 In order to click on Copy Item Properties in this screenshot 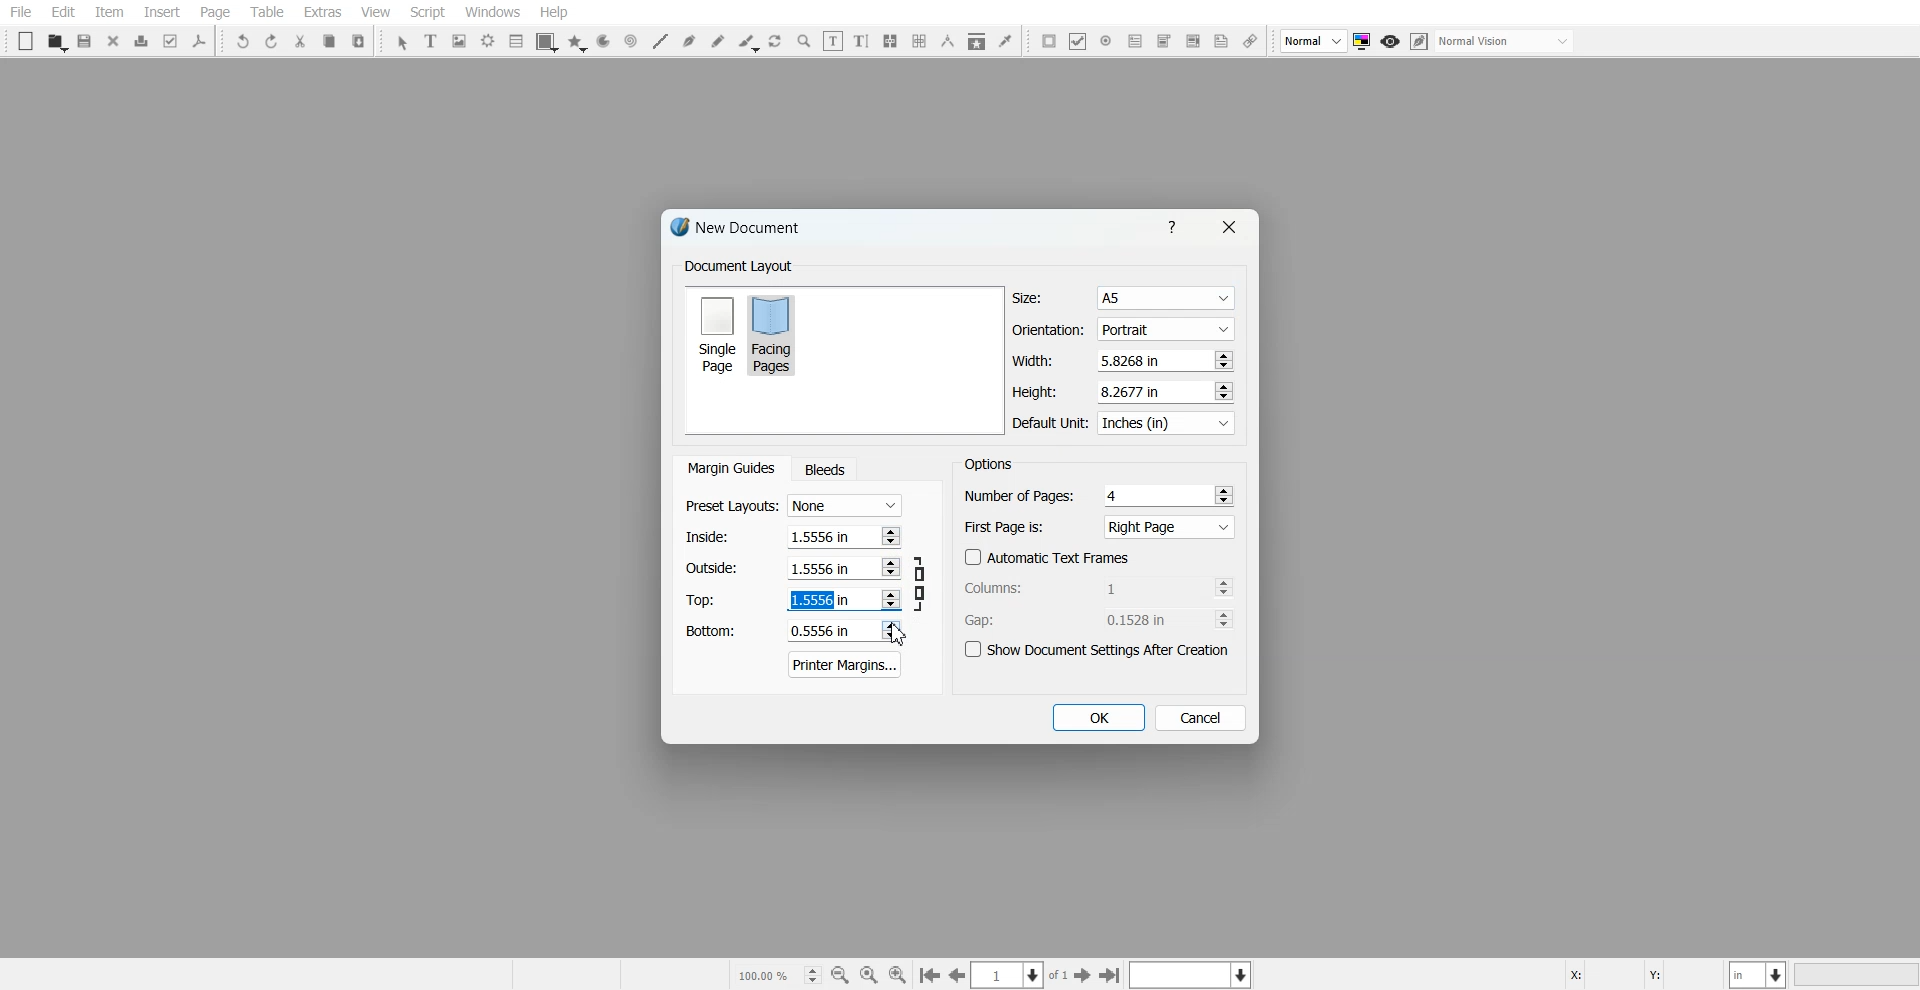, I will do `click(977, 41)`.